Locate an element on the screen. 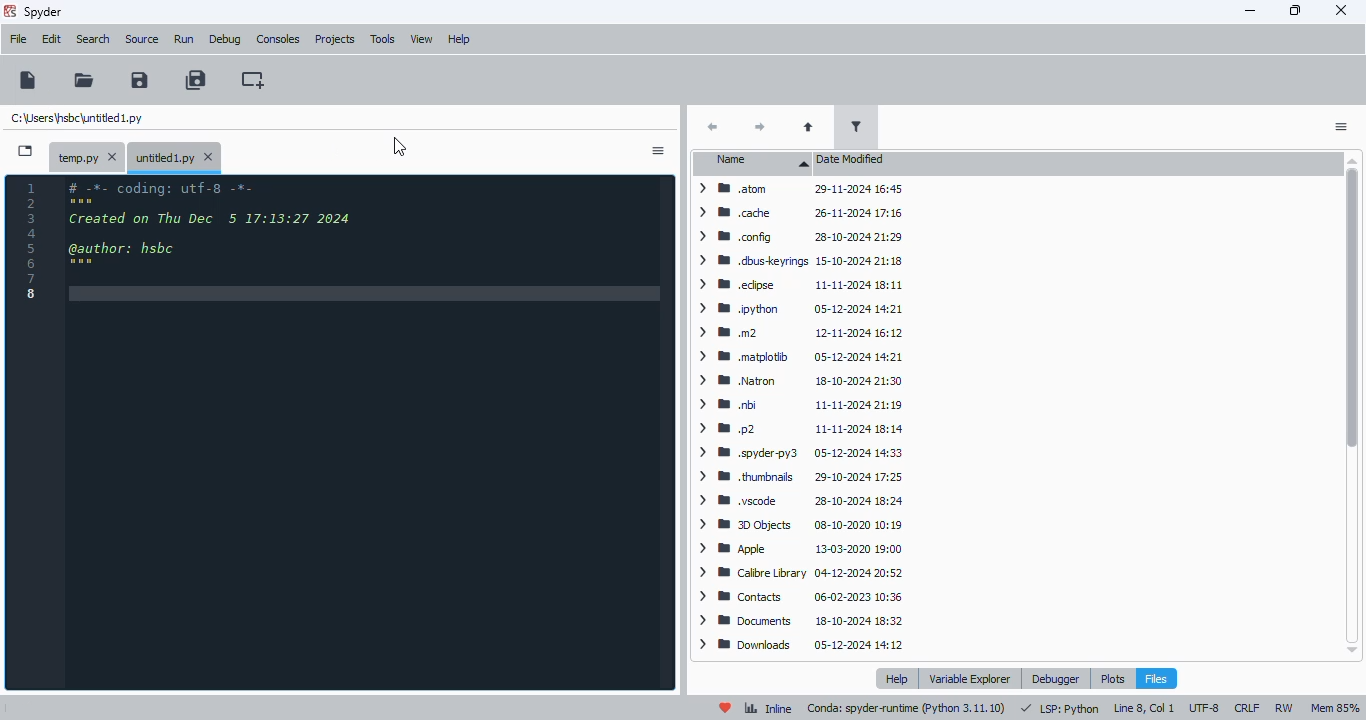  debugger is located at coordinates (1057, 678).